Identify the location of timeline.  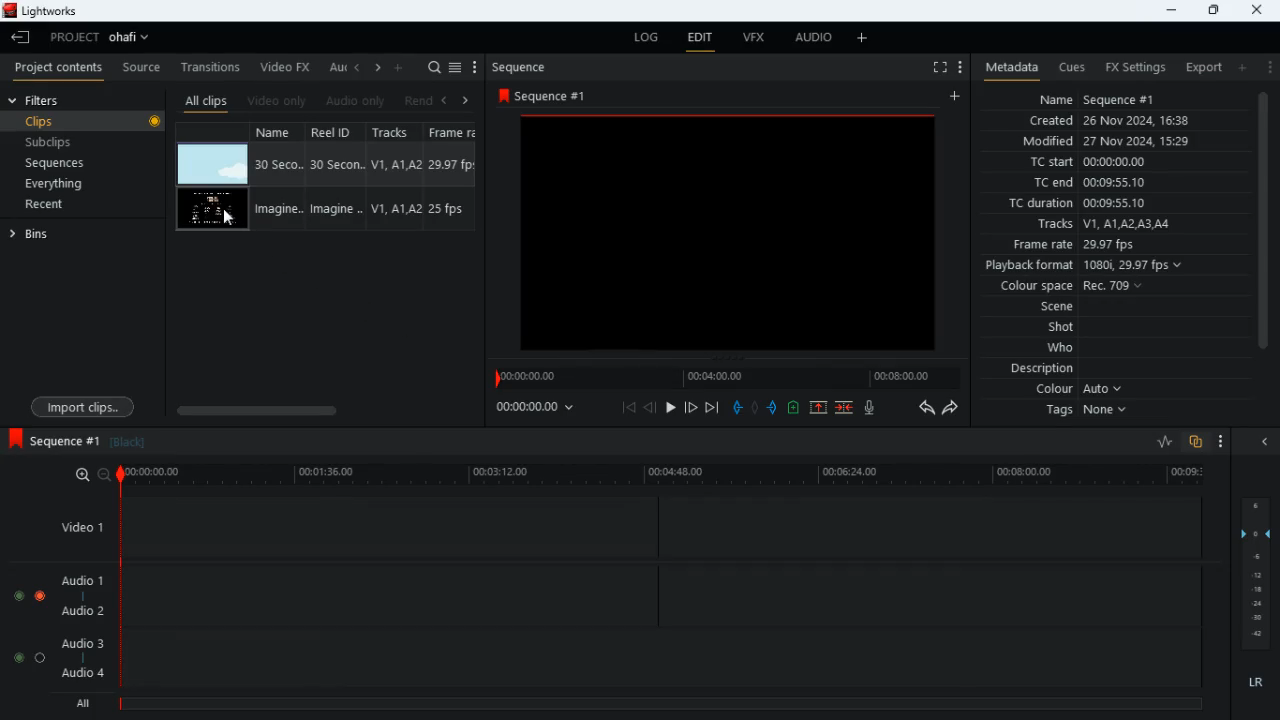
(659, 702).